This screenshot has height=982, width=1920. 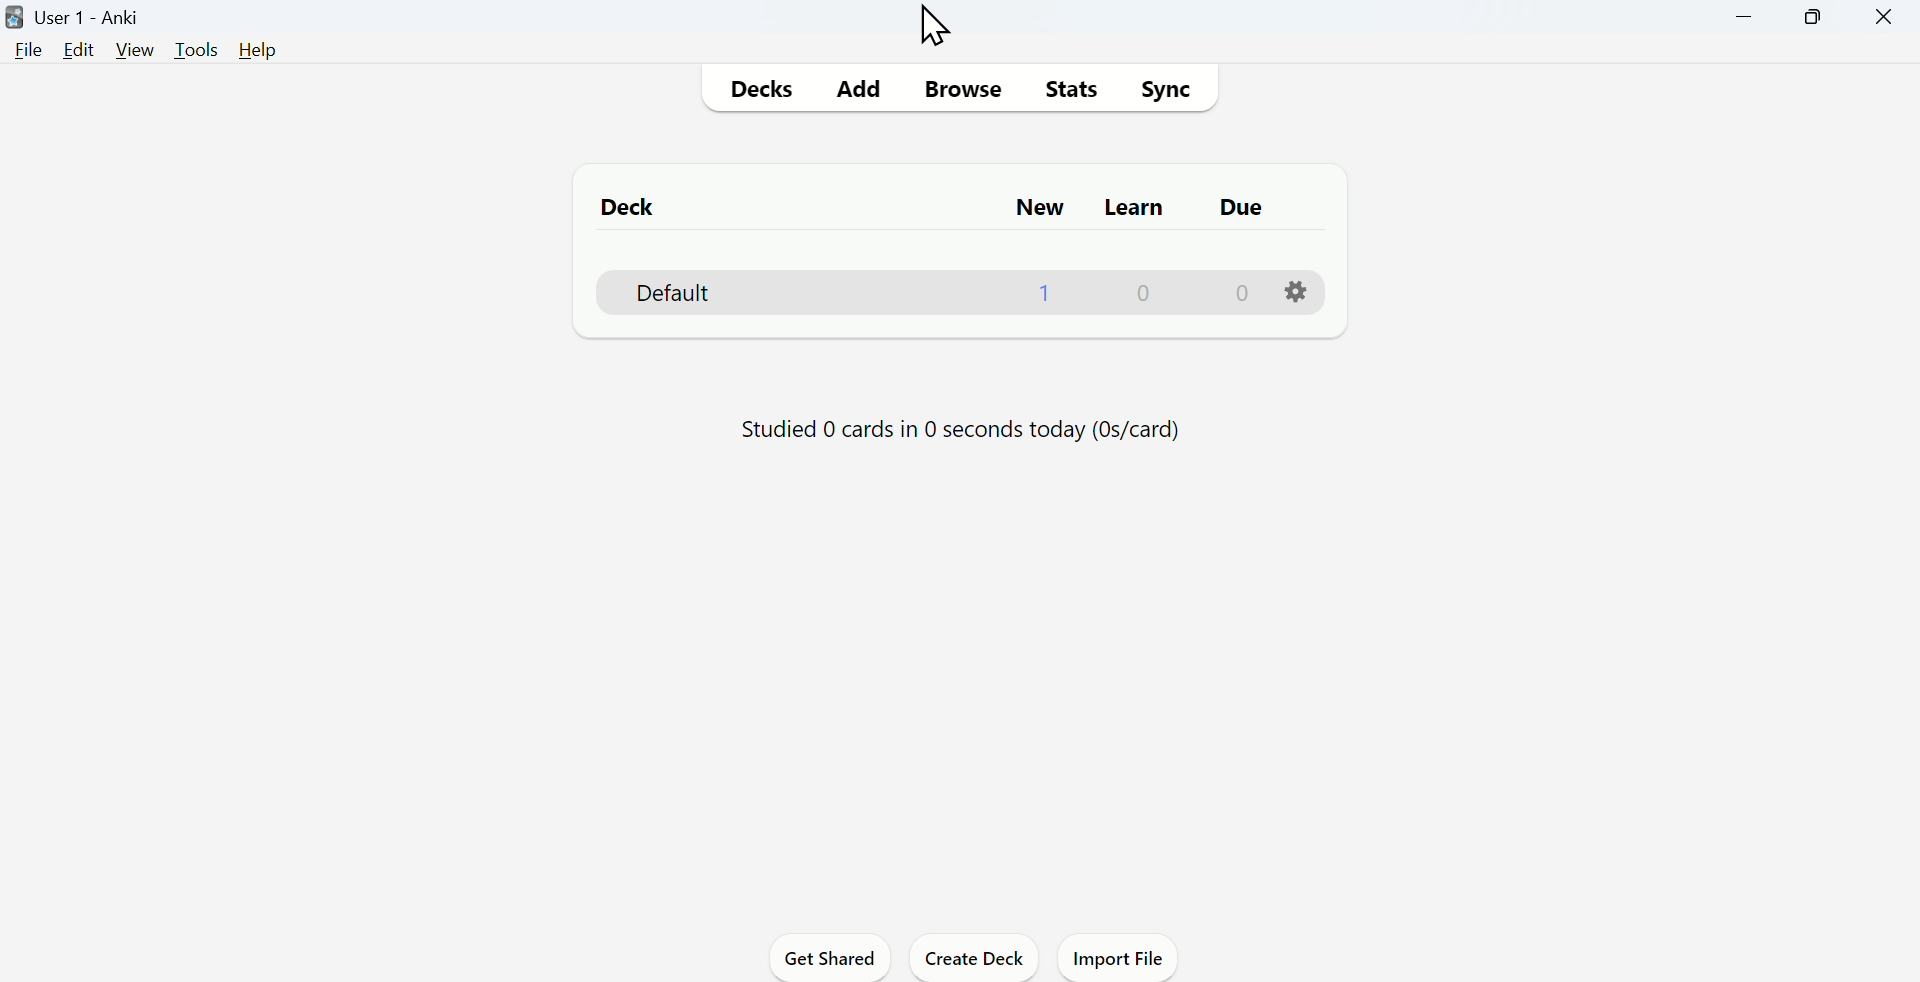 I want to click on Learn, so click(x=1131, y=208).